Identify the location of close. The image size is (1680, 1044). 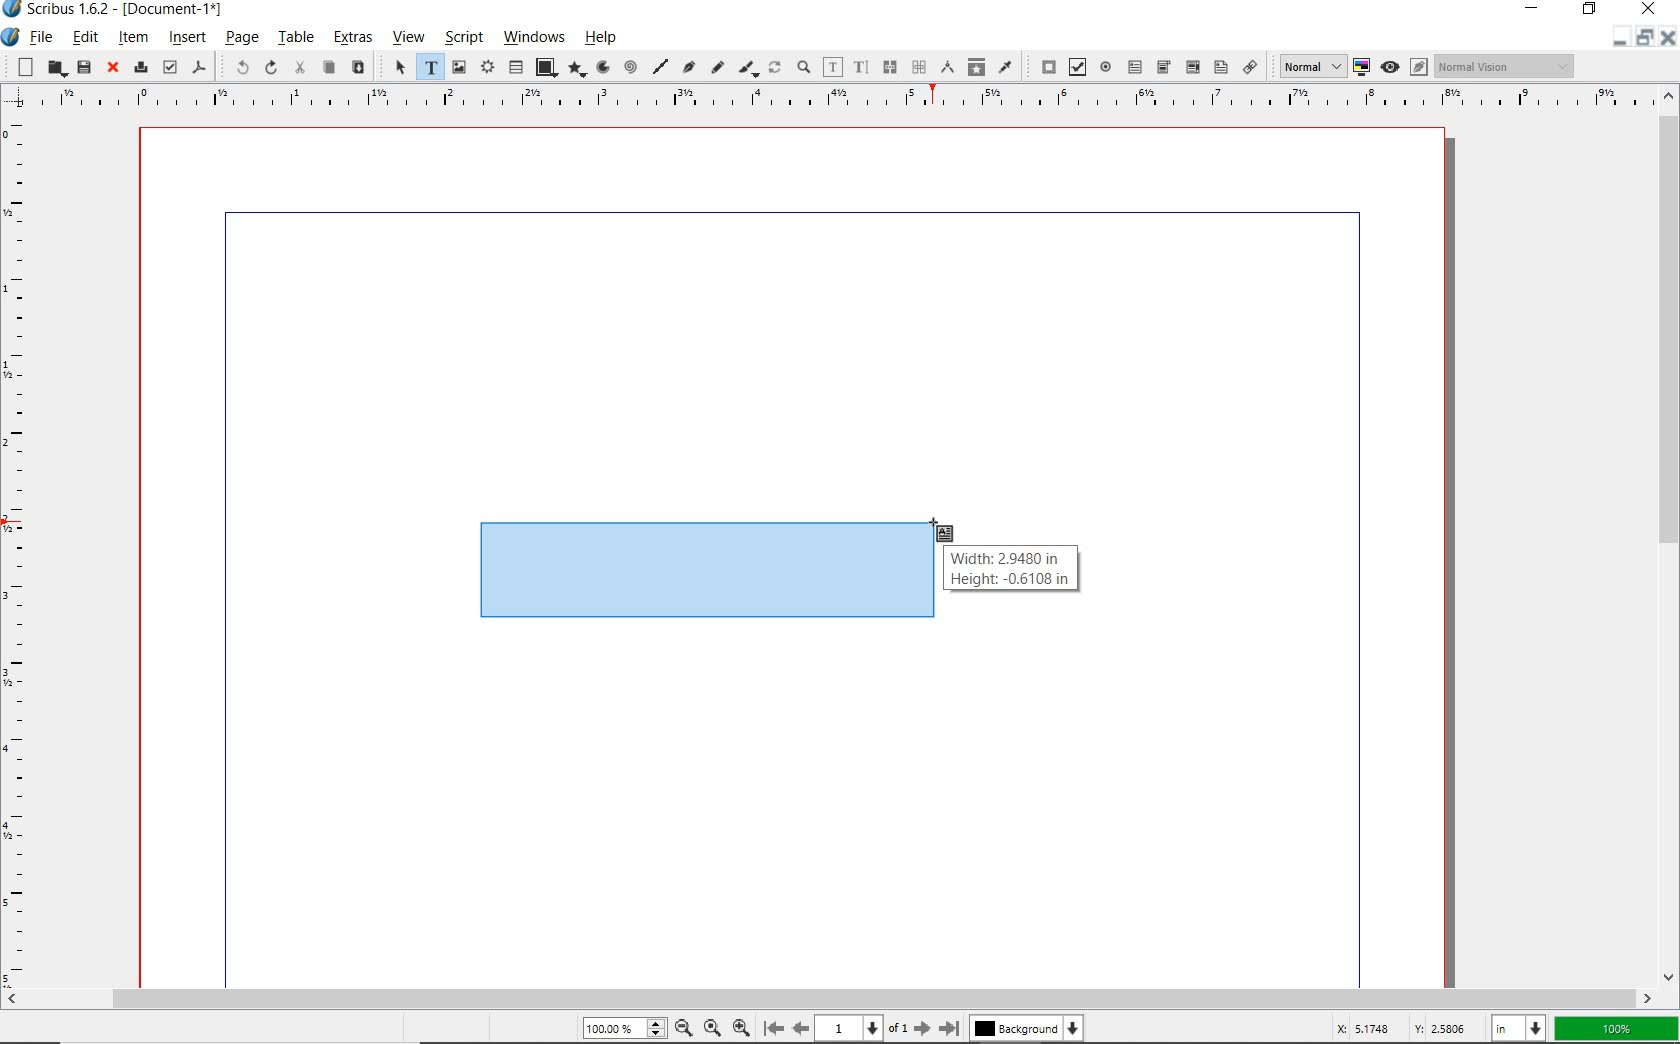
(1649, 9).